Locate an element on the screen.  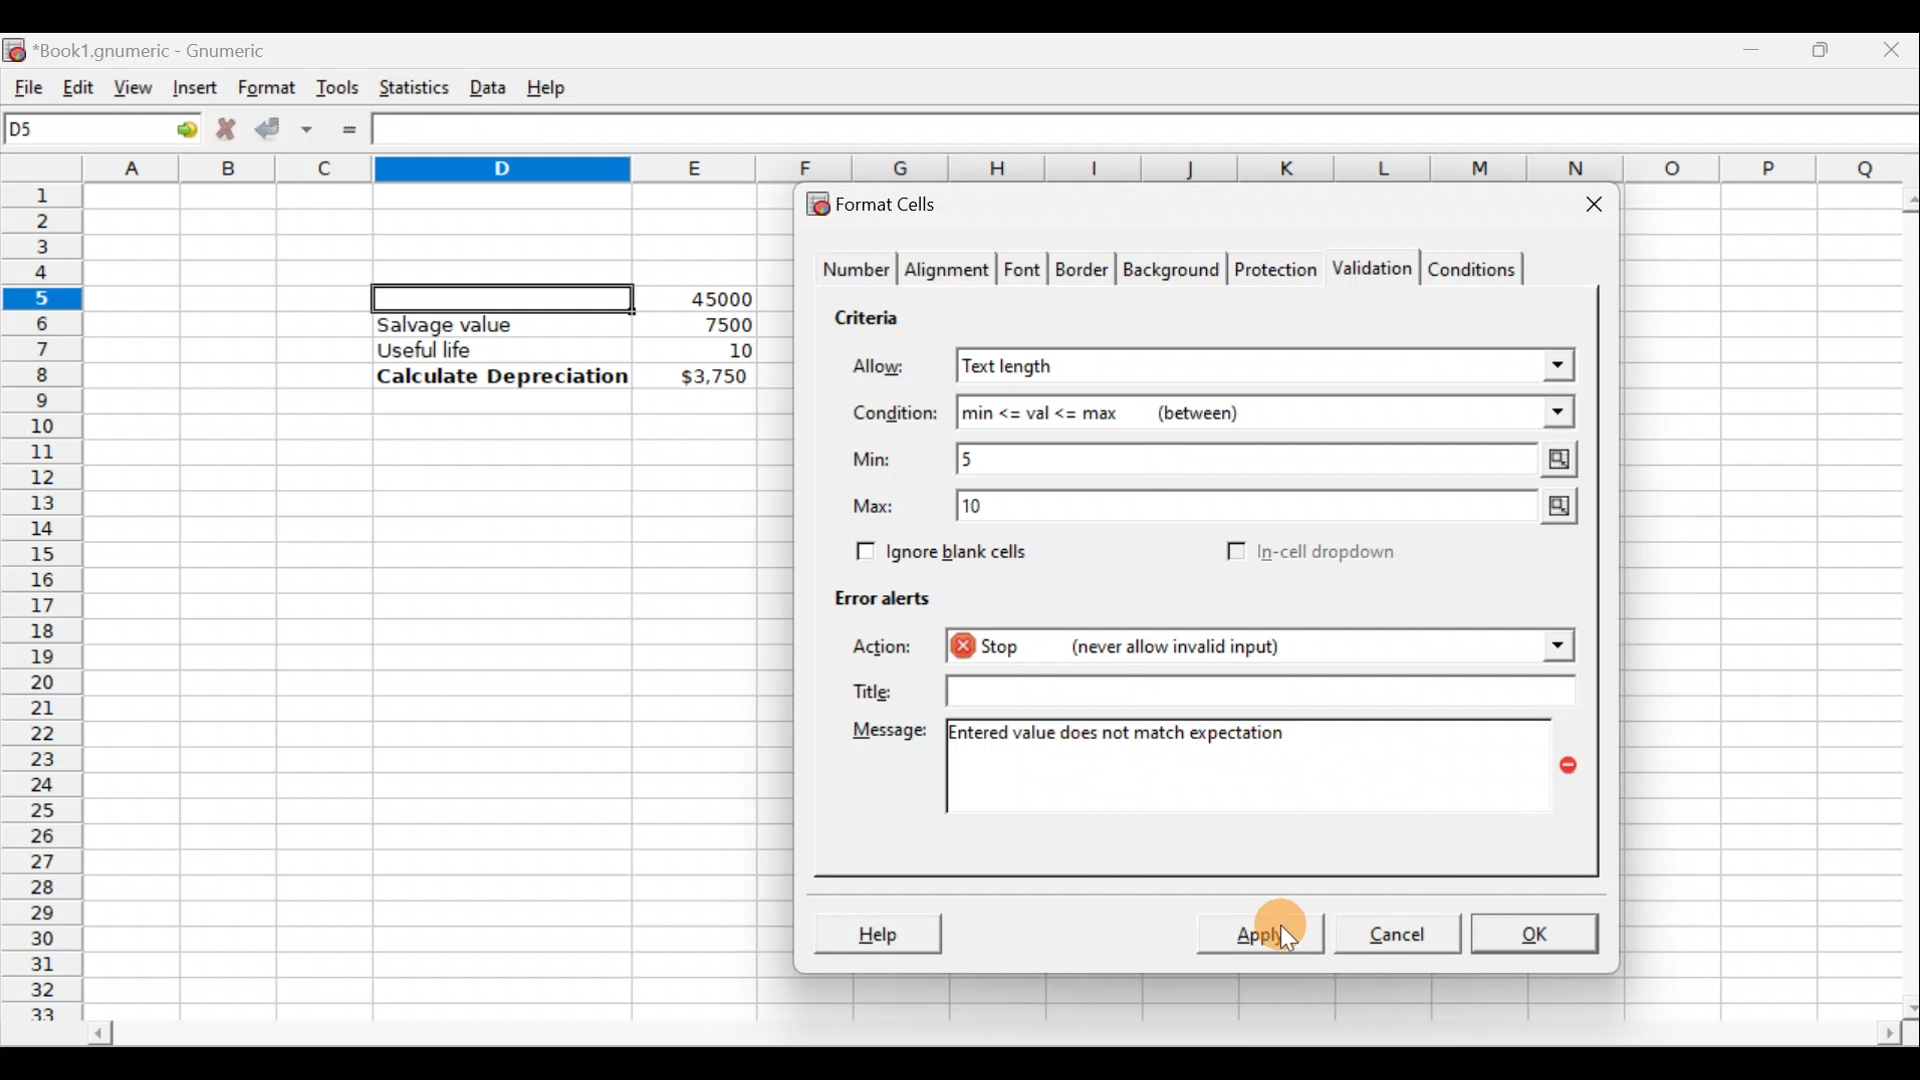
Min value = 5 is located at coordinates (1270, 459).